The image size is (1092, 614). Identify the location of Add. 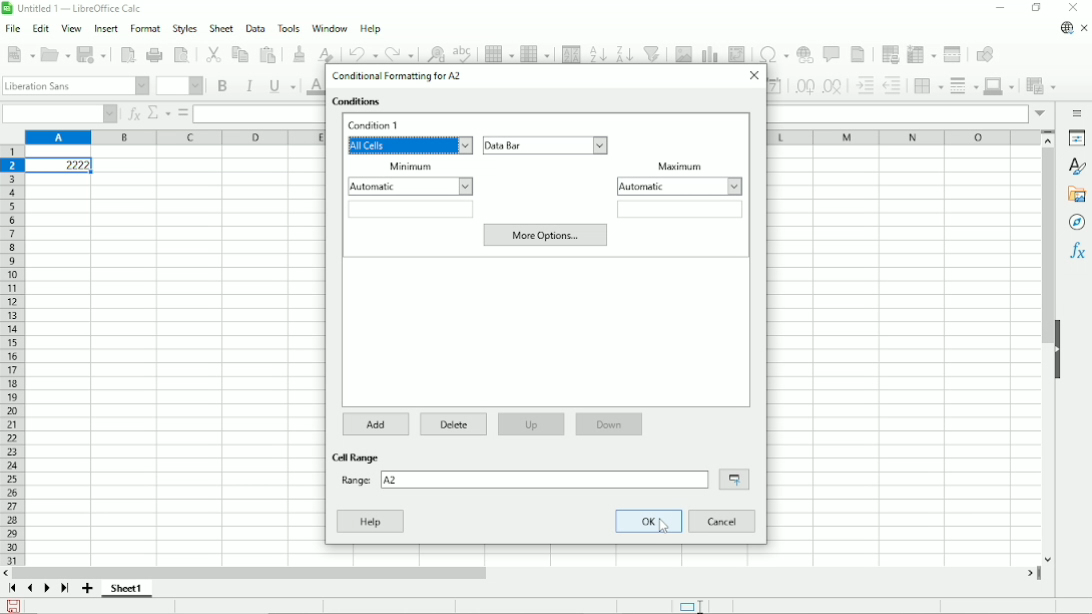
(377, 423).